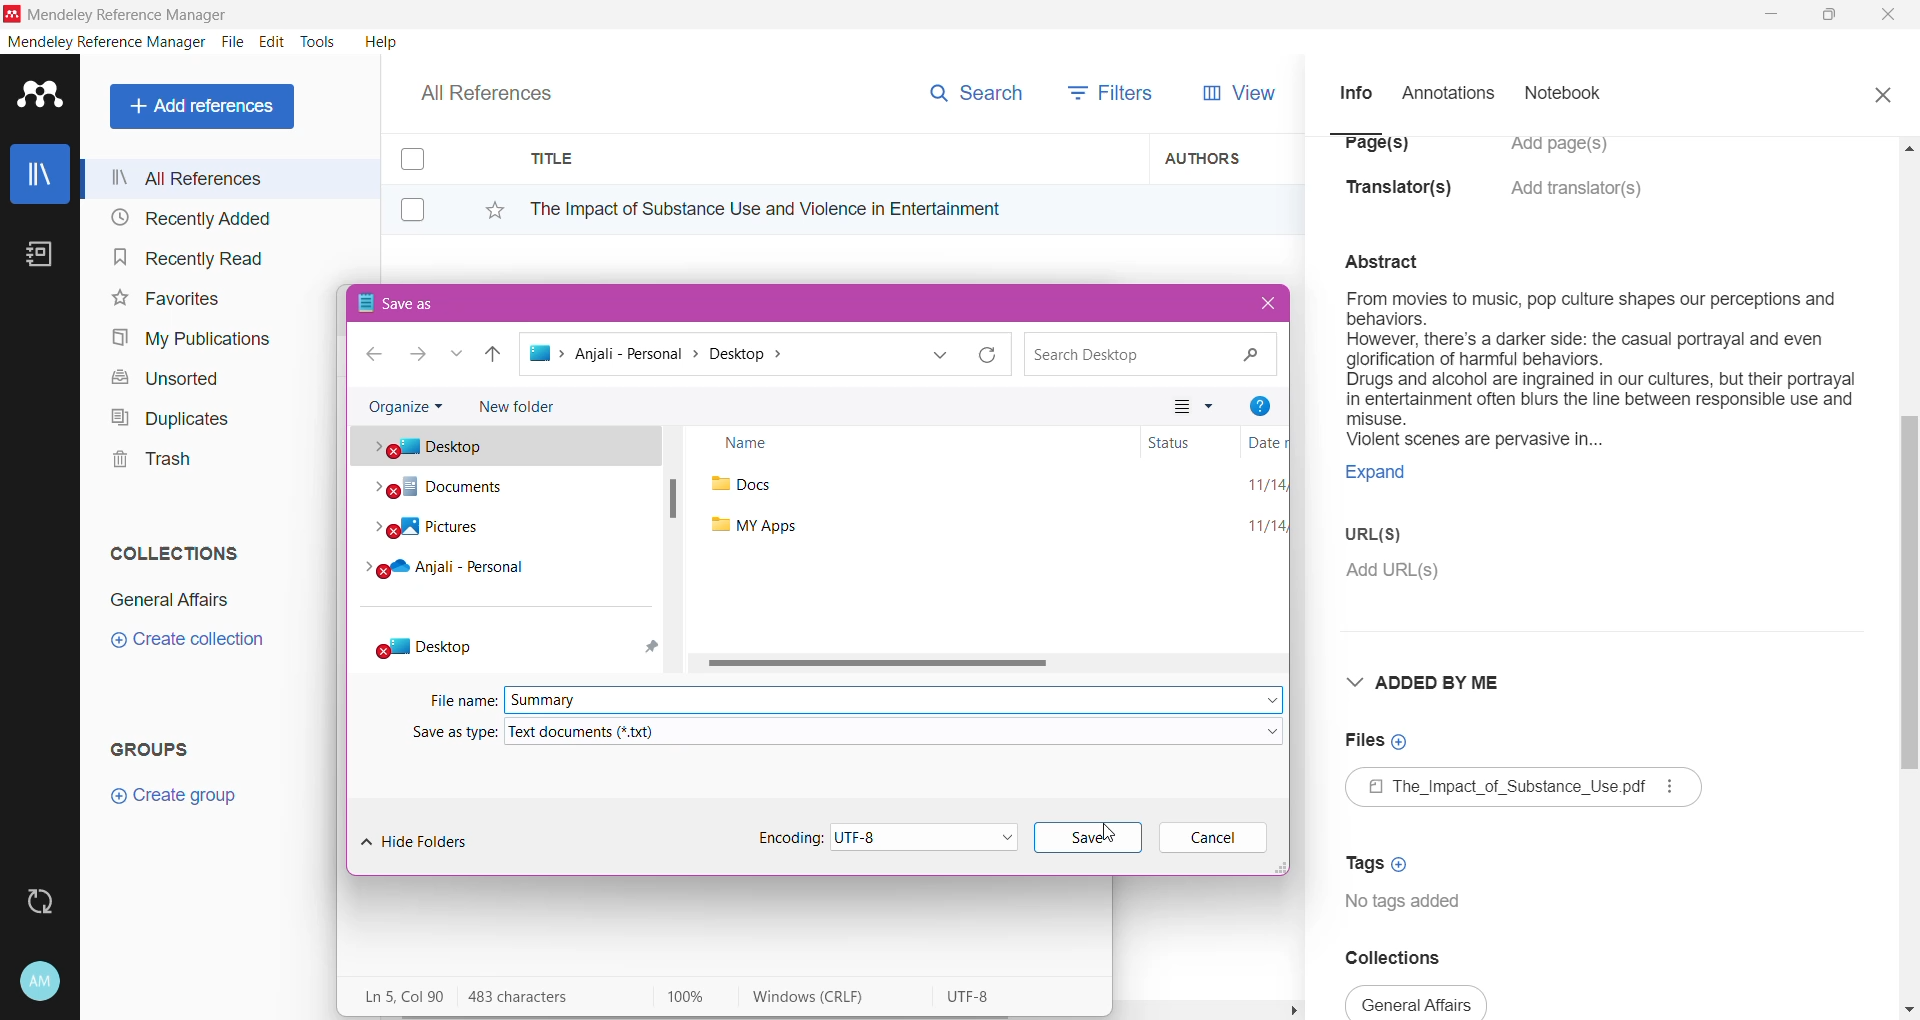 The width and height of the screenshot is (1920, 1020). What do you see at coordinates (450, 491) in the screenshot?
I see `Documents` at bounding box center [450, 491].